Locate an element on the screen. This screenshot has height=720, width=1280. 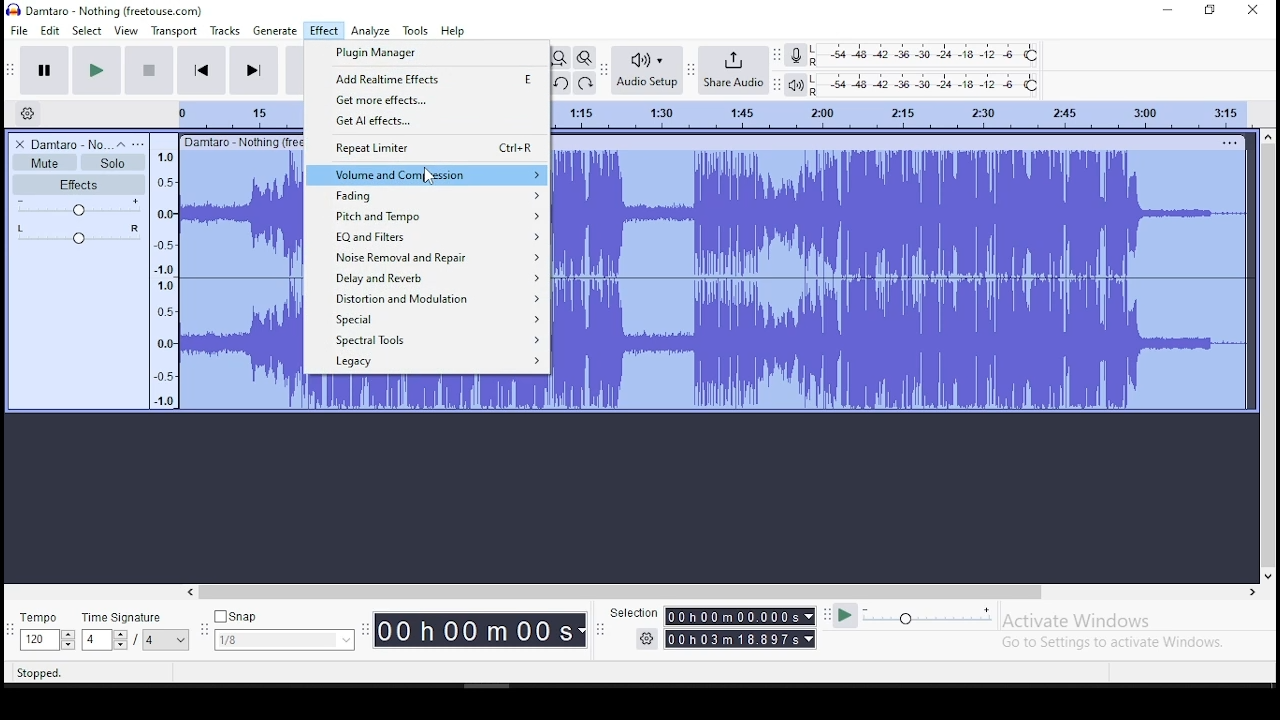
playback level is located at coordinates (927, 84).